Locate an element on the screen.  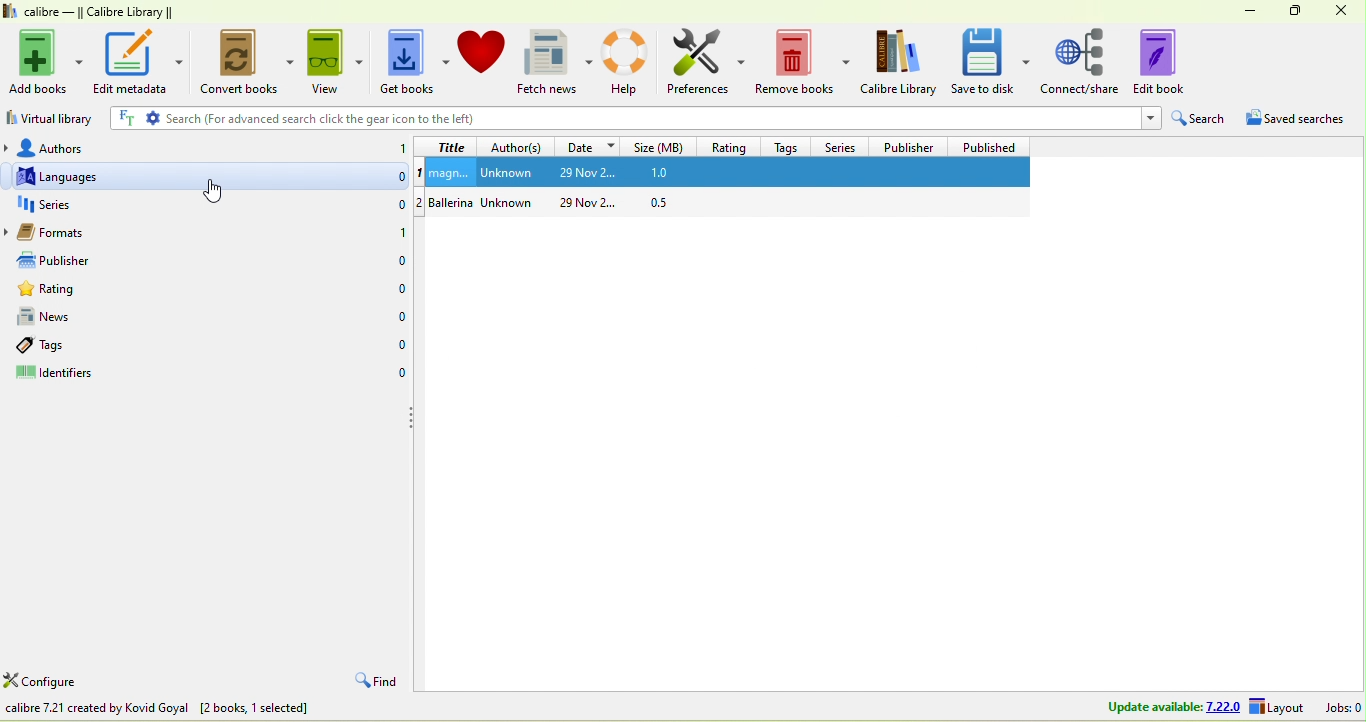
find is located at coordinates (380, 680).